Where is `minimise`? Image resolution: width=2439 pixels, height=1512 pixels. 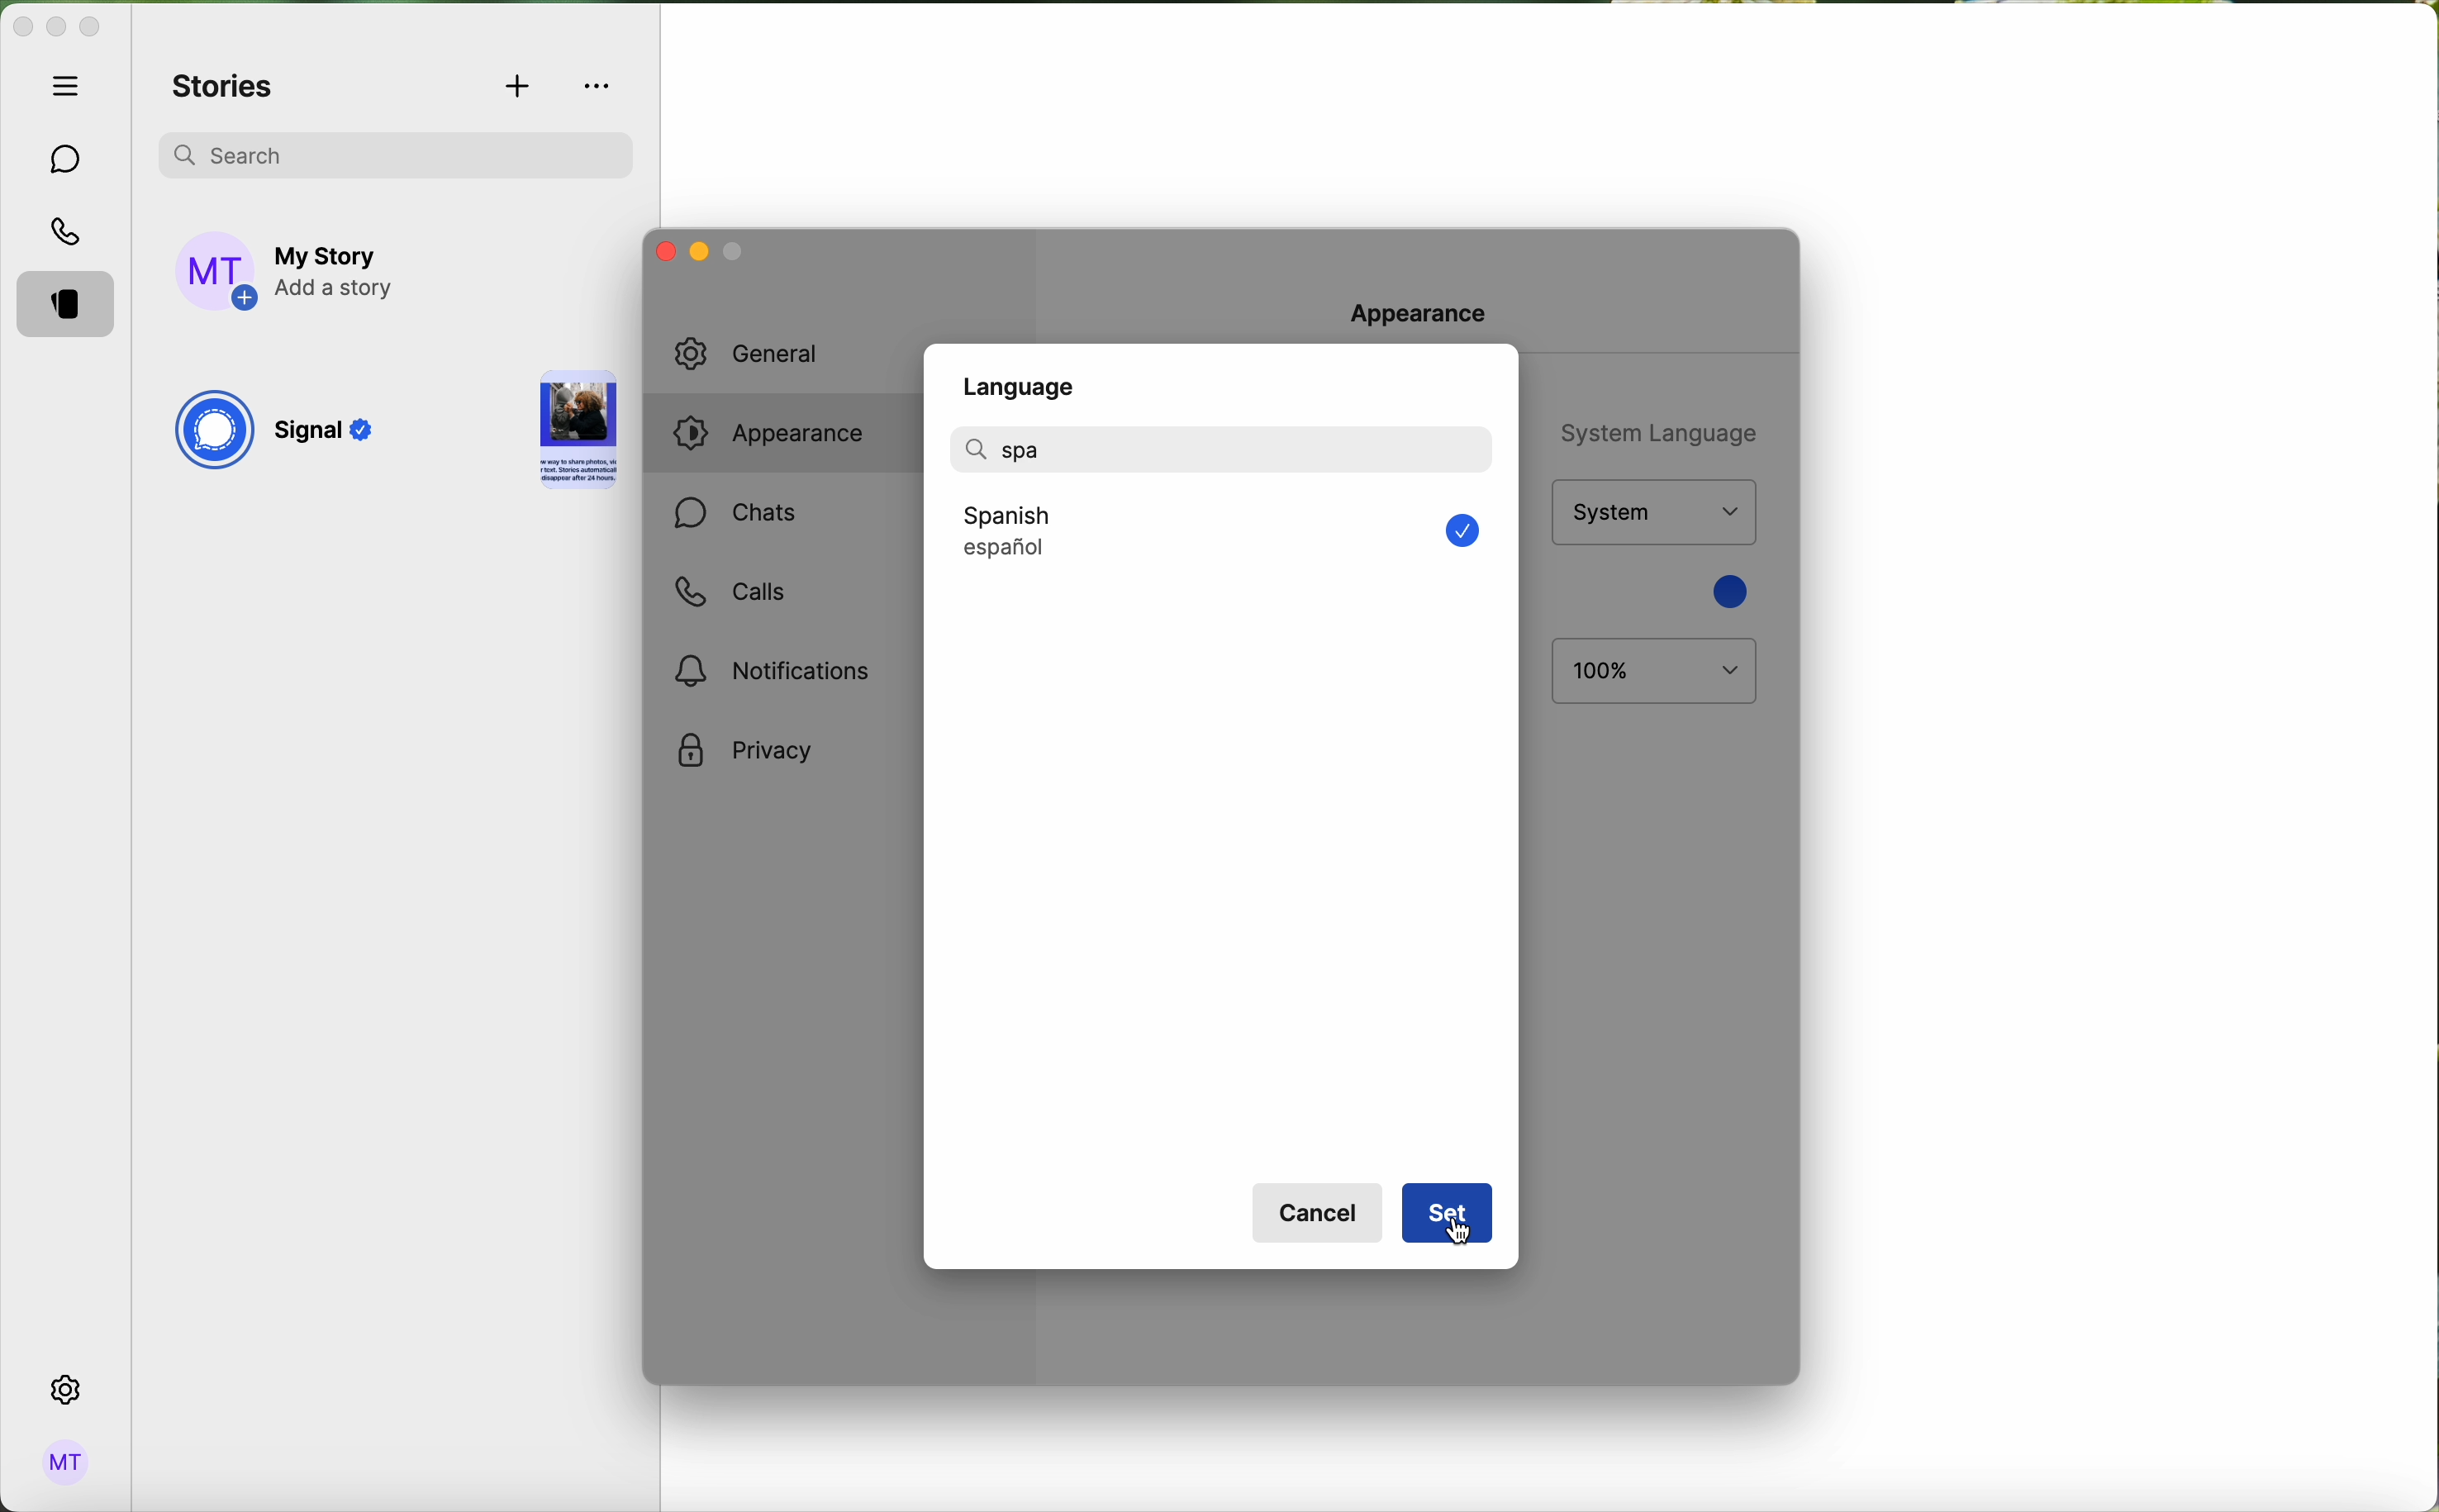
minimise is located at coordinates (736, 256).